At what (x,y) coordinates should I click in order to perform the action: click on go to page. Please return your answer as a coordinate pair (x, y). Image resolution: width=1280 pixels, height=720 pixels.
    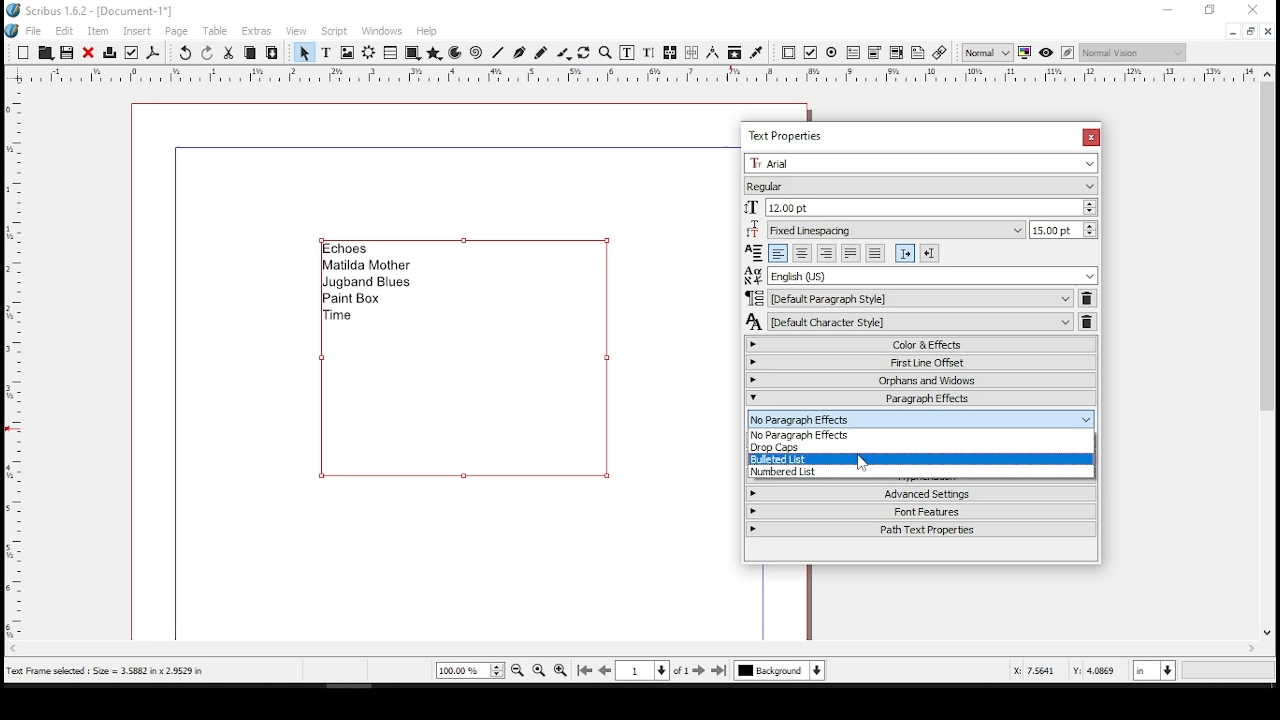
    Looking at the image, I should click on (652, 670).